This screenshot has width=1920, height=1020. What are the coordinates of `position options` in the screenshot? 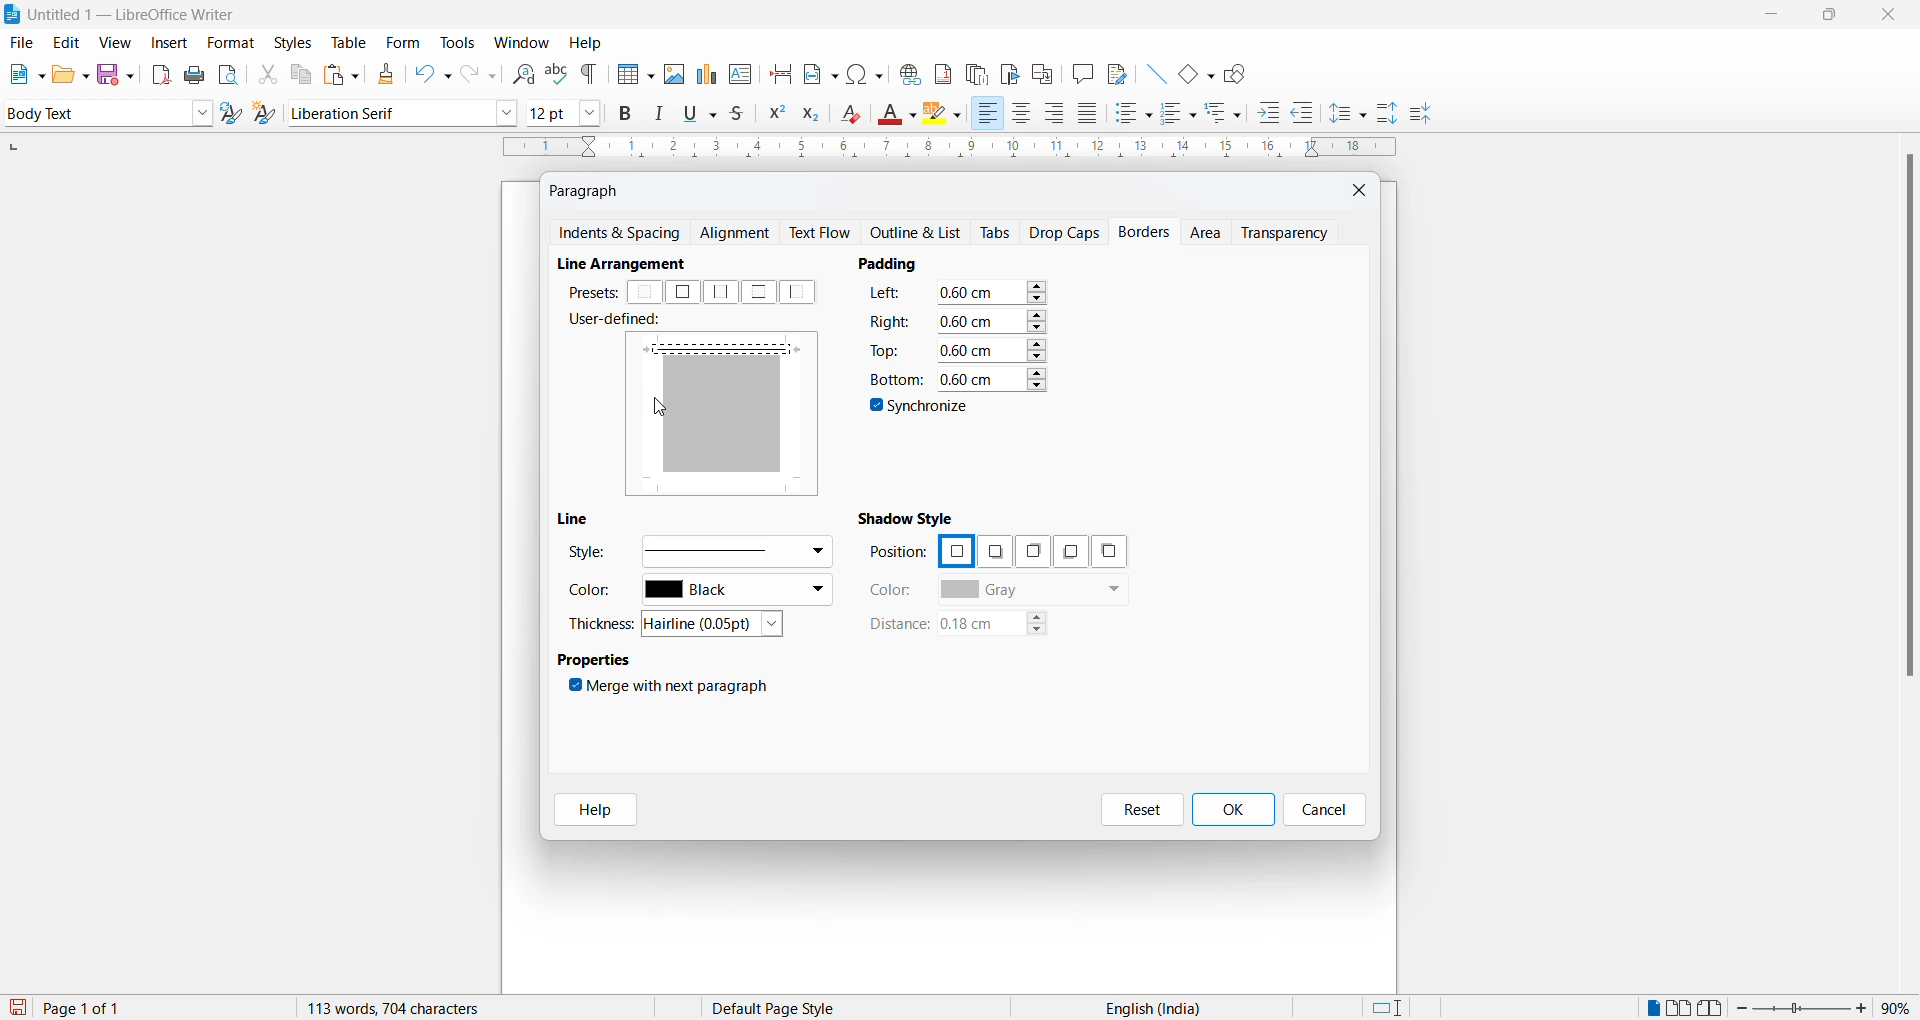 It's located at (1029, 551).